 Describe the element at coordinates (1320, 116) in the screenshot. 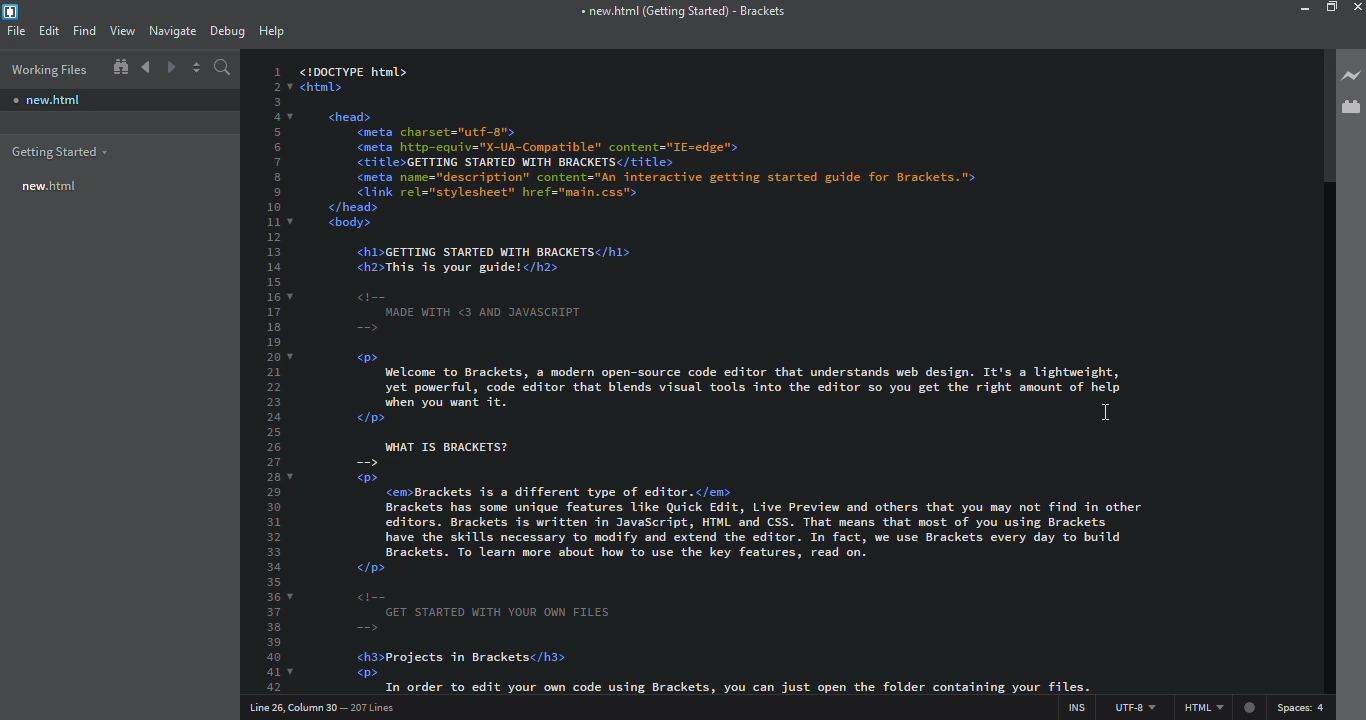

I see `scroll bar` at that location.